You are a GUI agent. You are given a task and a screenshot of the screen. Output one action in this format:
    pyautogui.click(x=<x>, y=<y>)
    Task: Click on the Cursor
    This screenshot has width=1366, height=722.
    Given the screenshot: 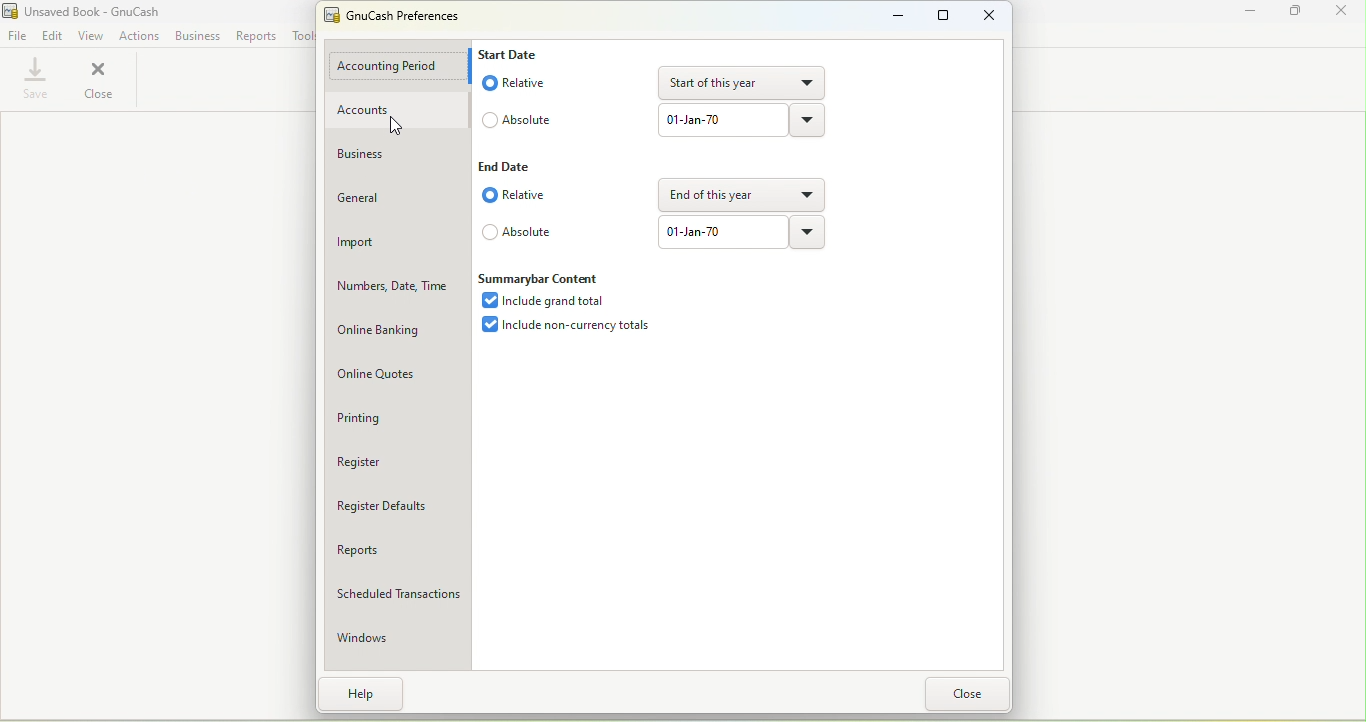 What is the action you would take?
    pyautogui.click(x=394, y=127)
    